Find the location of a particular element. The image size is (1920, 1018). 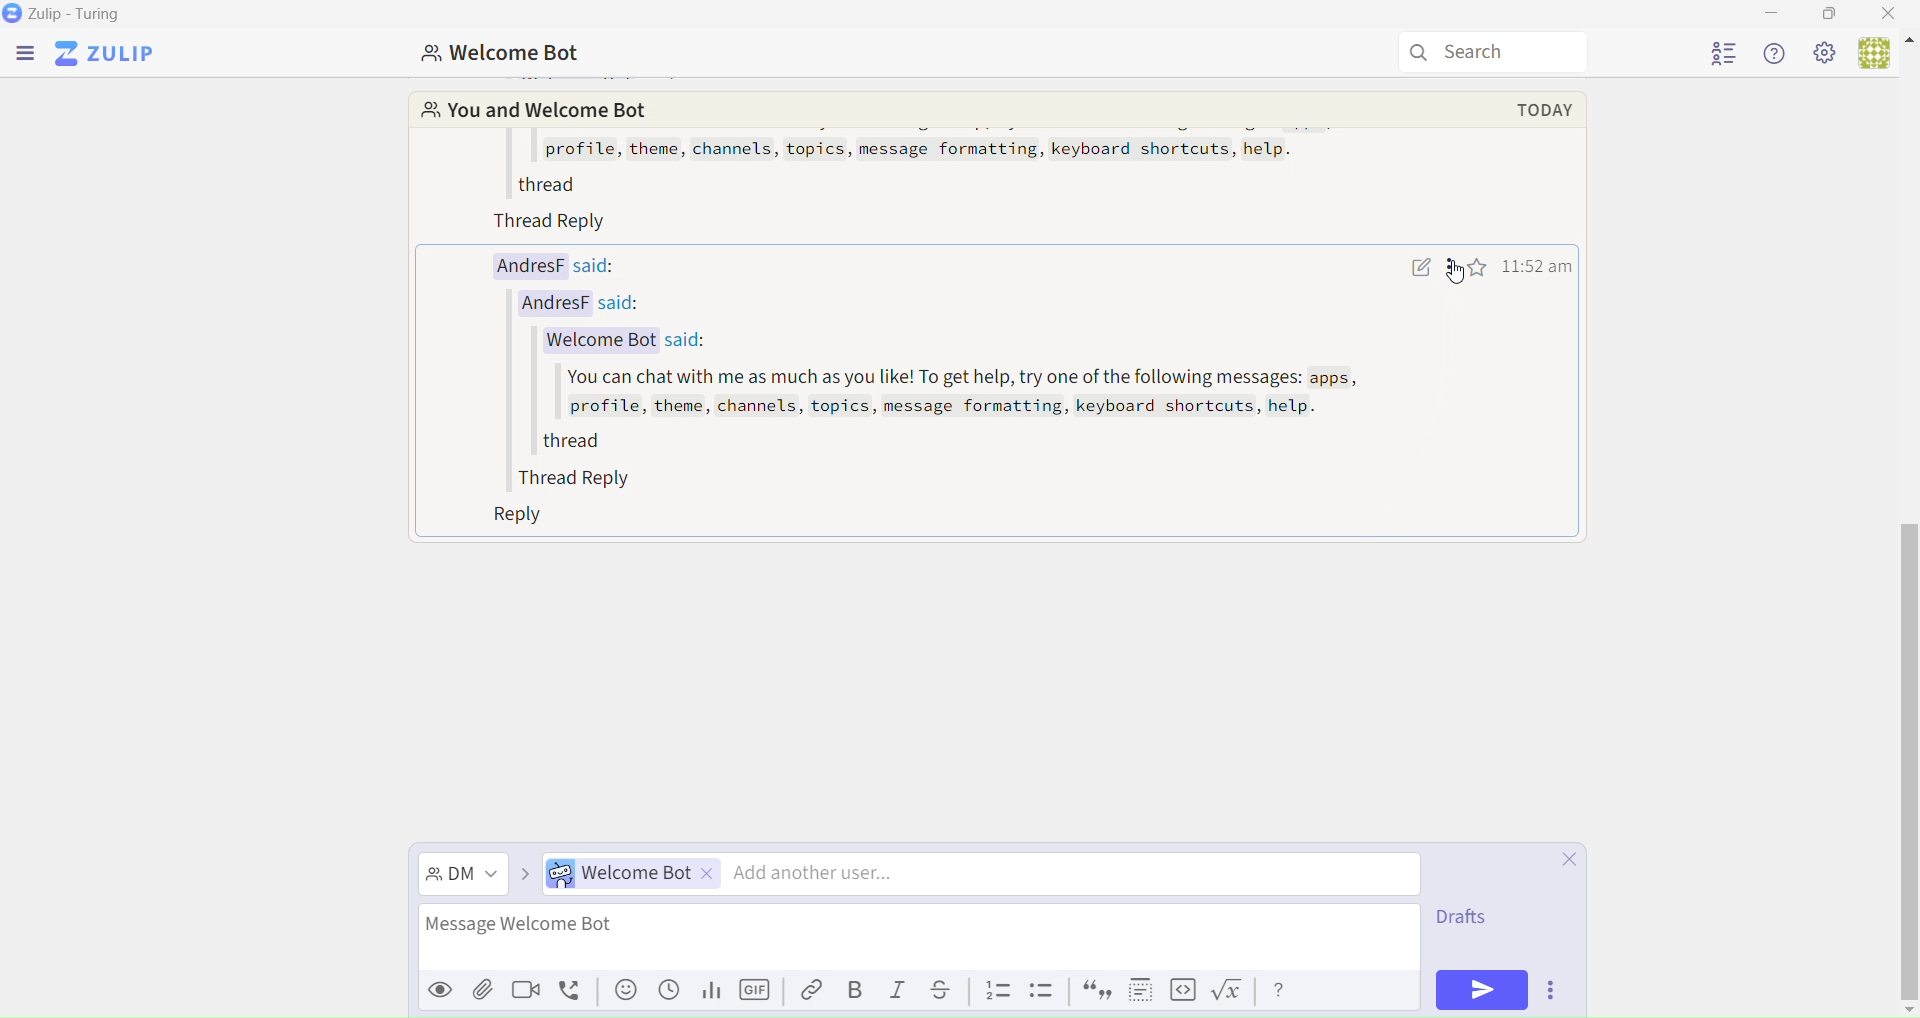

List is located at coordinates (1042, 992).